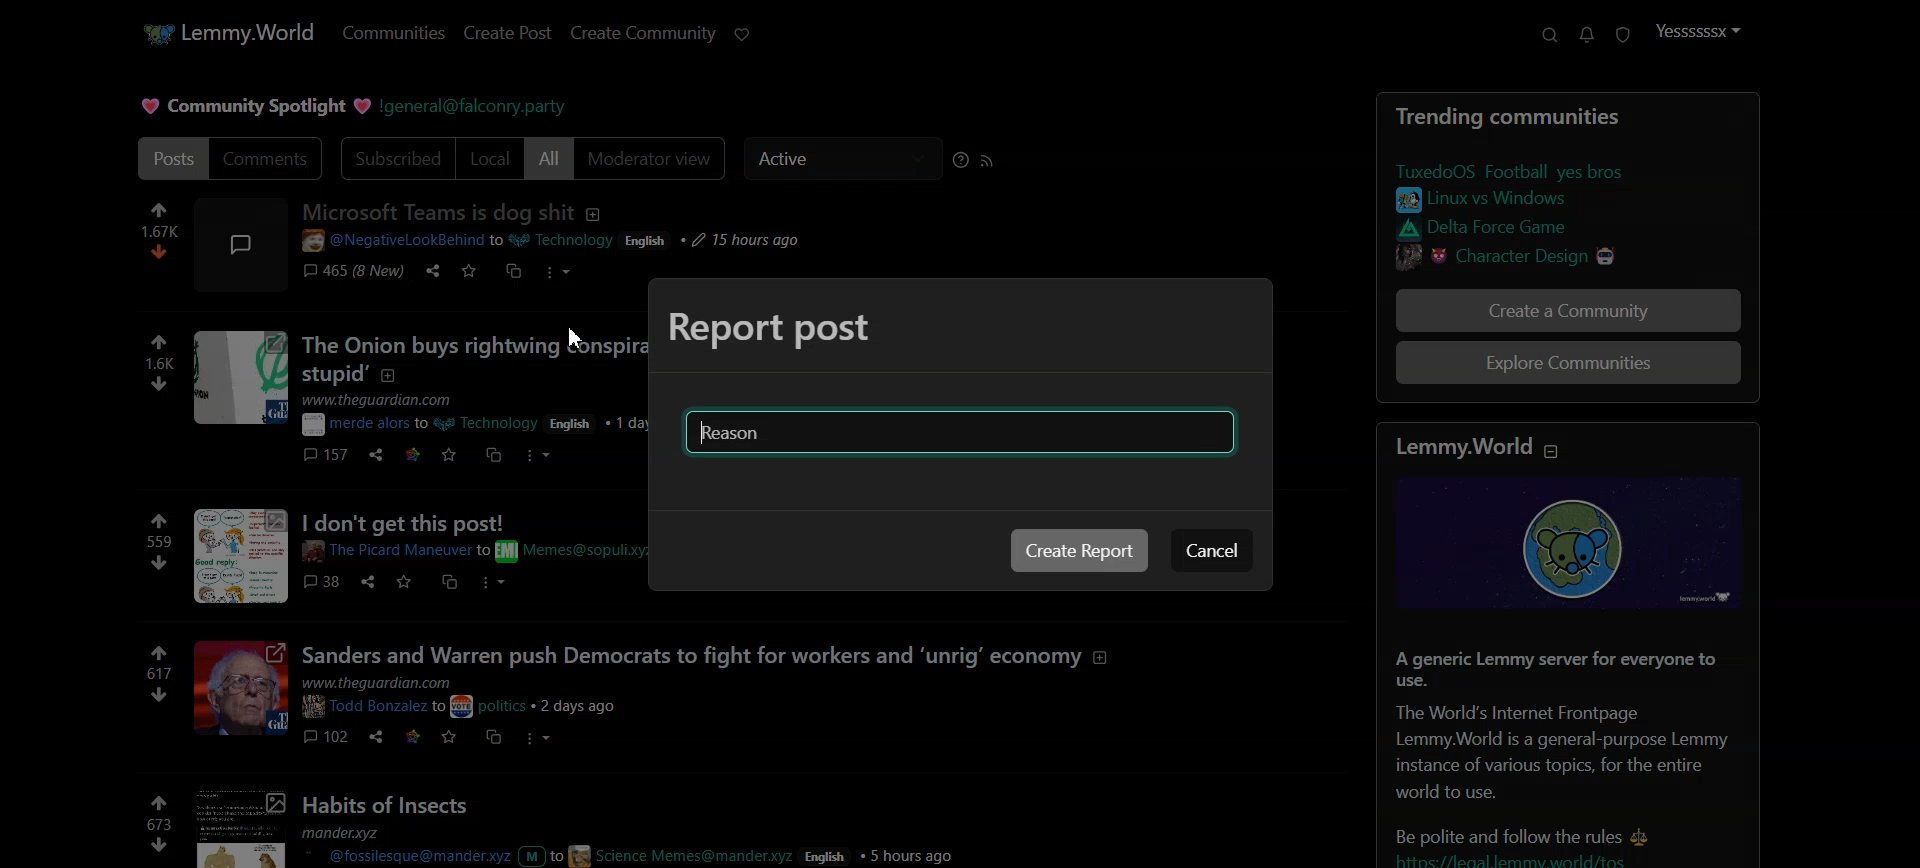 This screenshot has width=1920, height=868. I want to click on more, so click(542, 456).